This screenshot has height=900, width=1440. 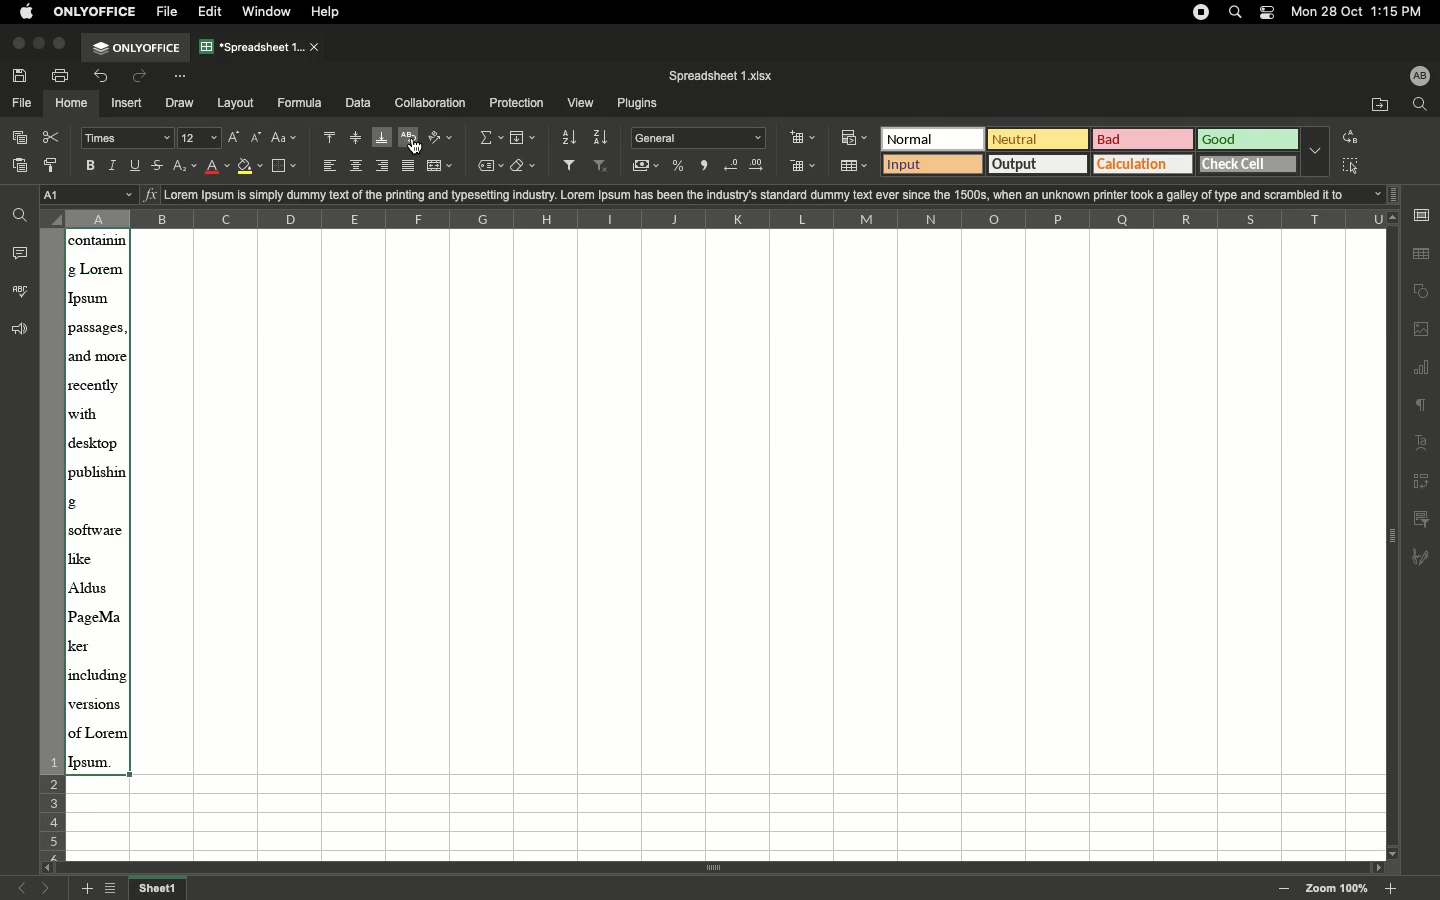 What do you see at coordinates (1421, 77) in the screenshot?
I see `User` at bounding box center [1421, 77].